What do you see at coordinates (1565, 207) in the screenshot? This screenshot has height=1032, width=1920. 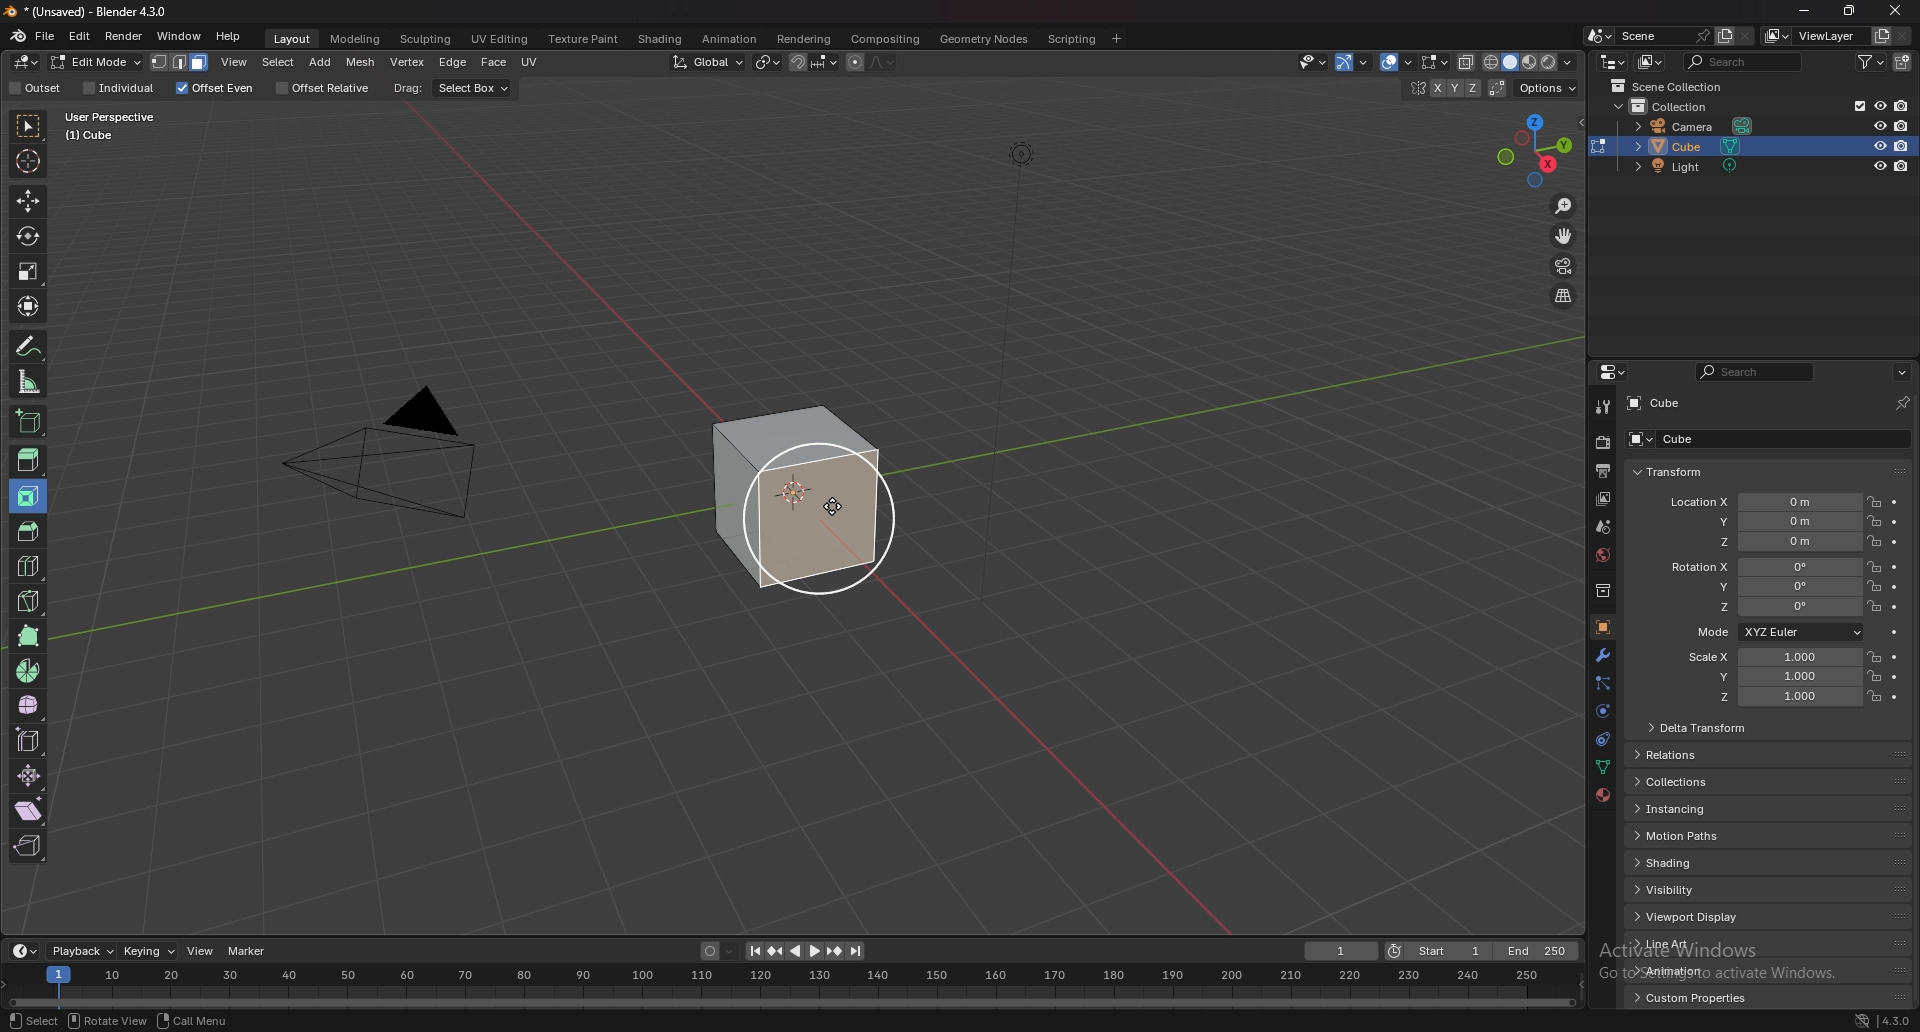 I see `zoom` at bounding box center [1565, 207].